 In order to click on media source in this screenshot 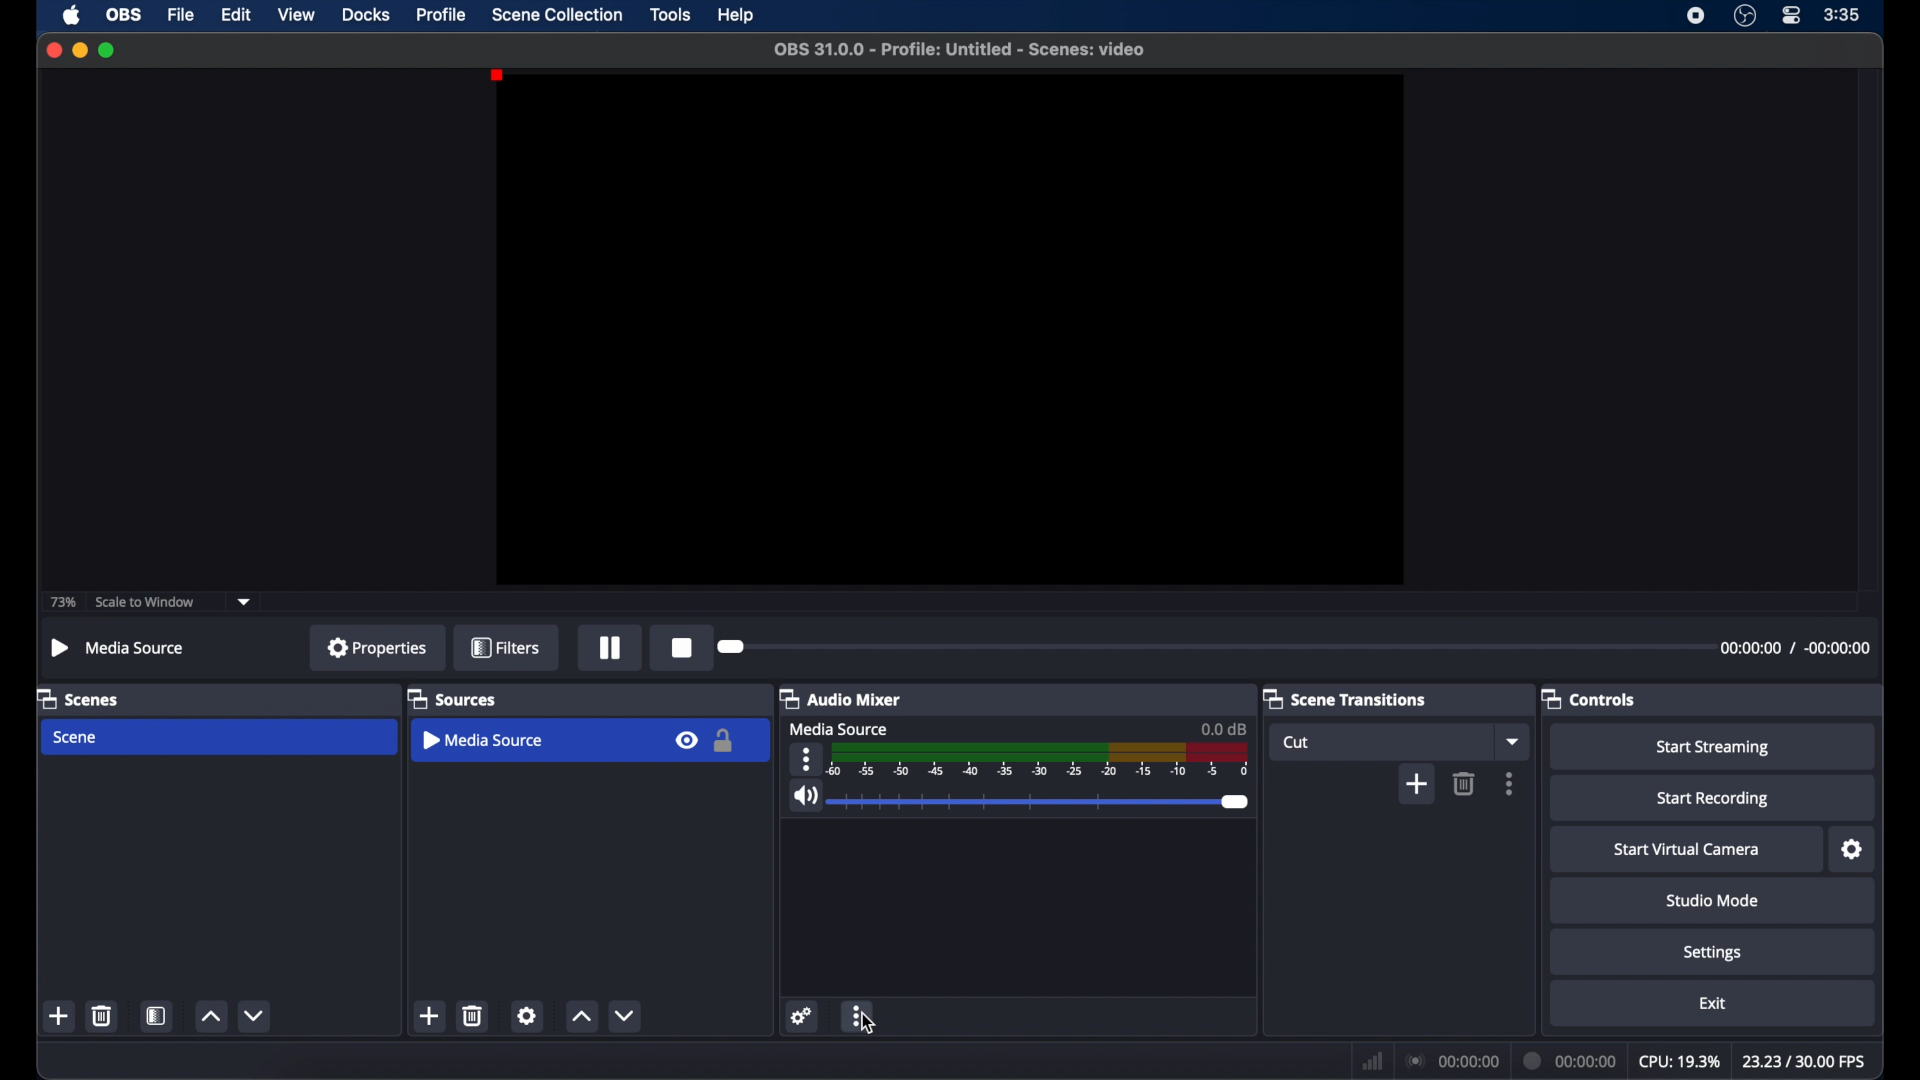, I will do `click(485, 739)`.